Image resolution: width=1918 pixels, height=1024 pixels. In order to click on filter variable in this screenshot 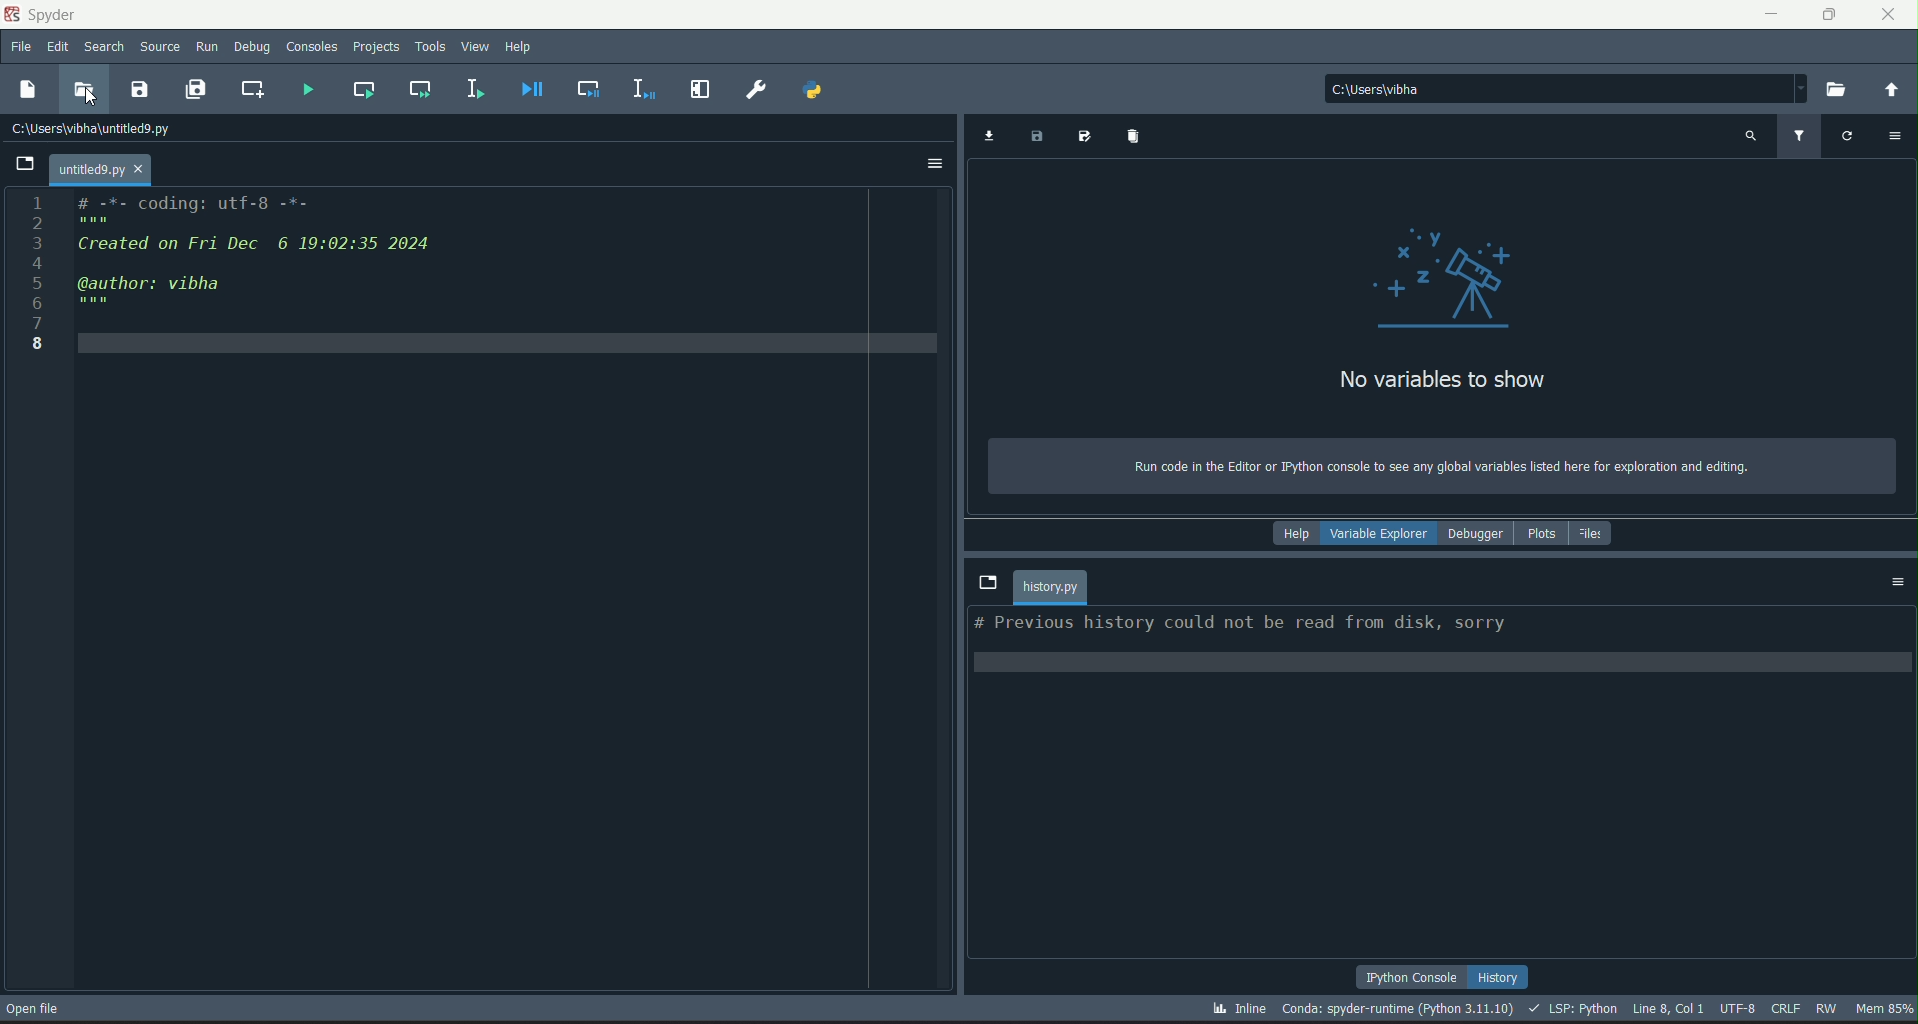, I will do `click(1800, 136)`.